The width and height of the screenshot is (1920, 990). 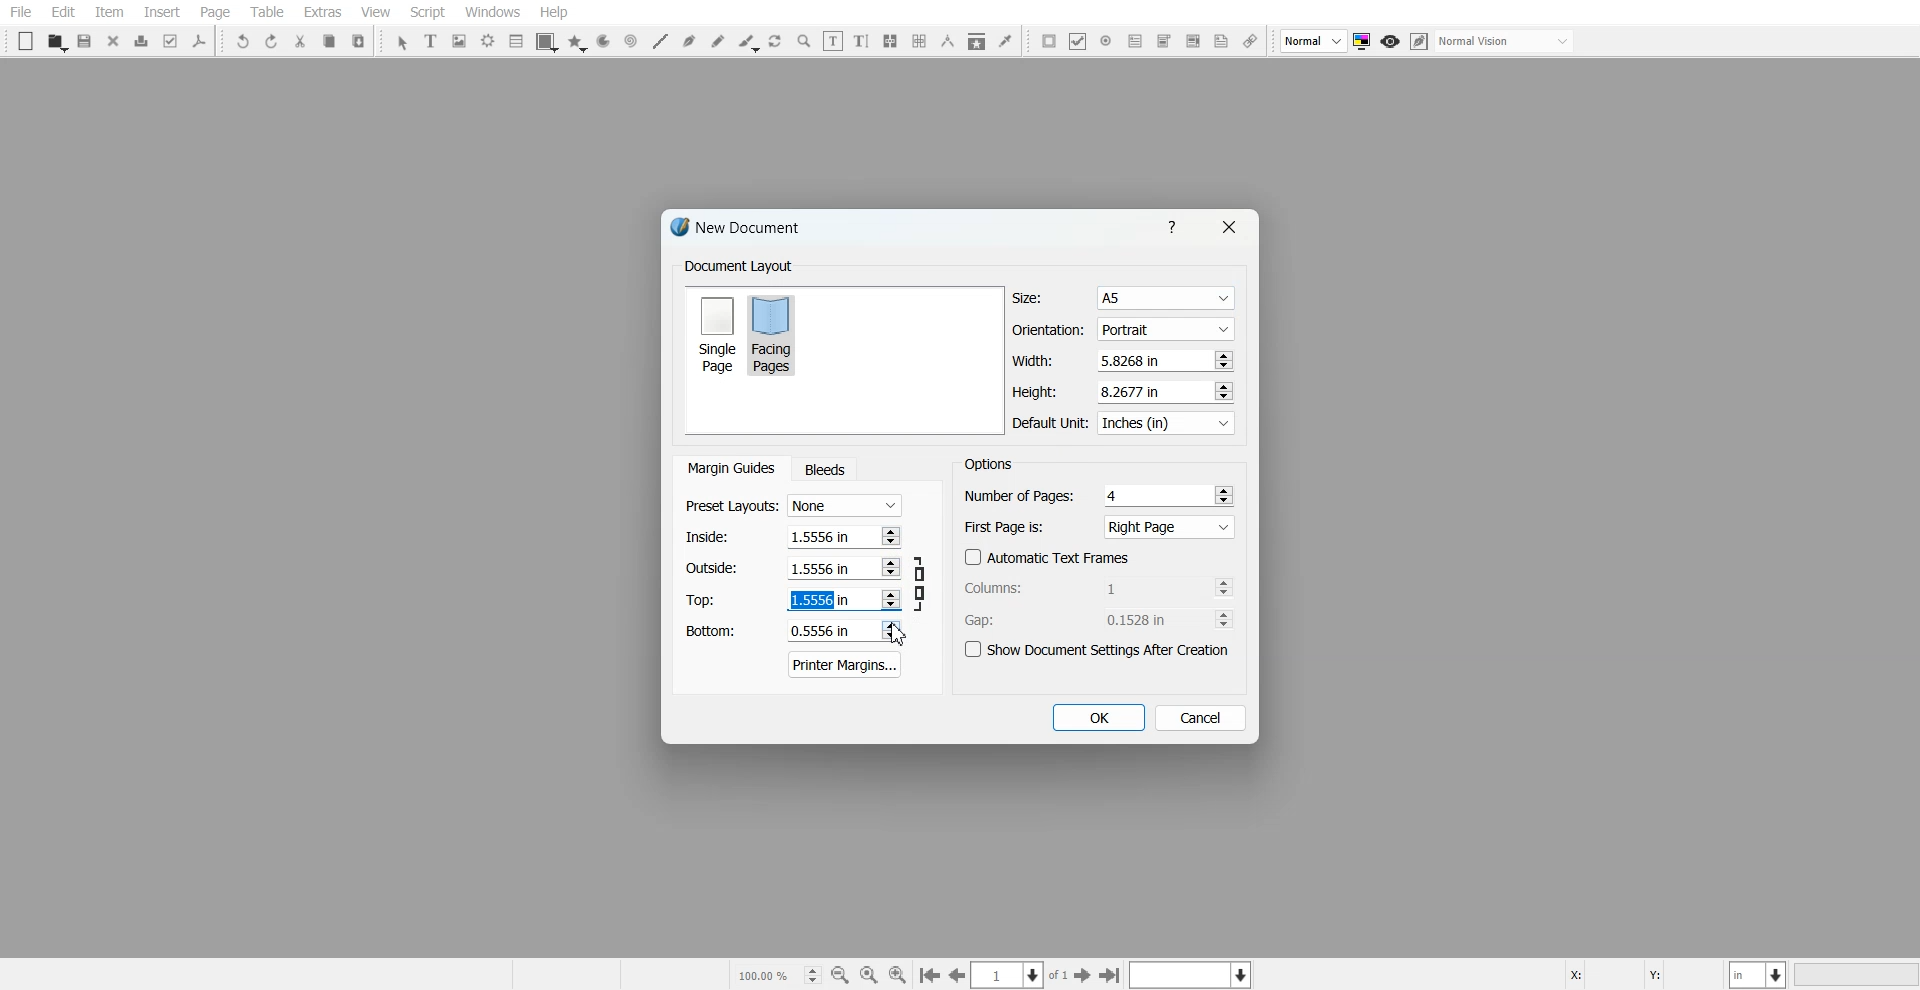 What do you see at coordinates (1364, 42) in the screenshot?
I see `Toggle color ` at bounding box center [1364, 42].